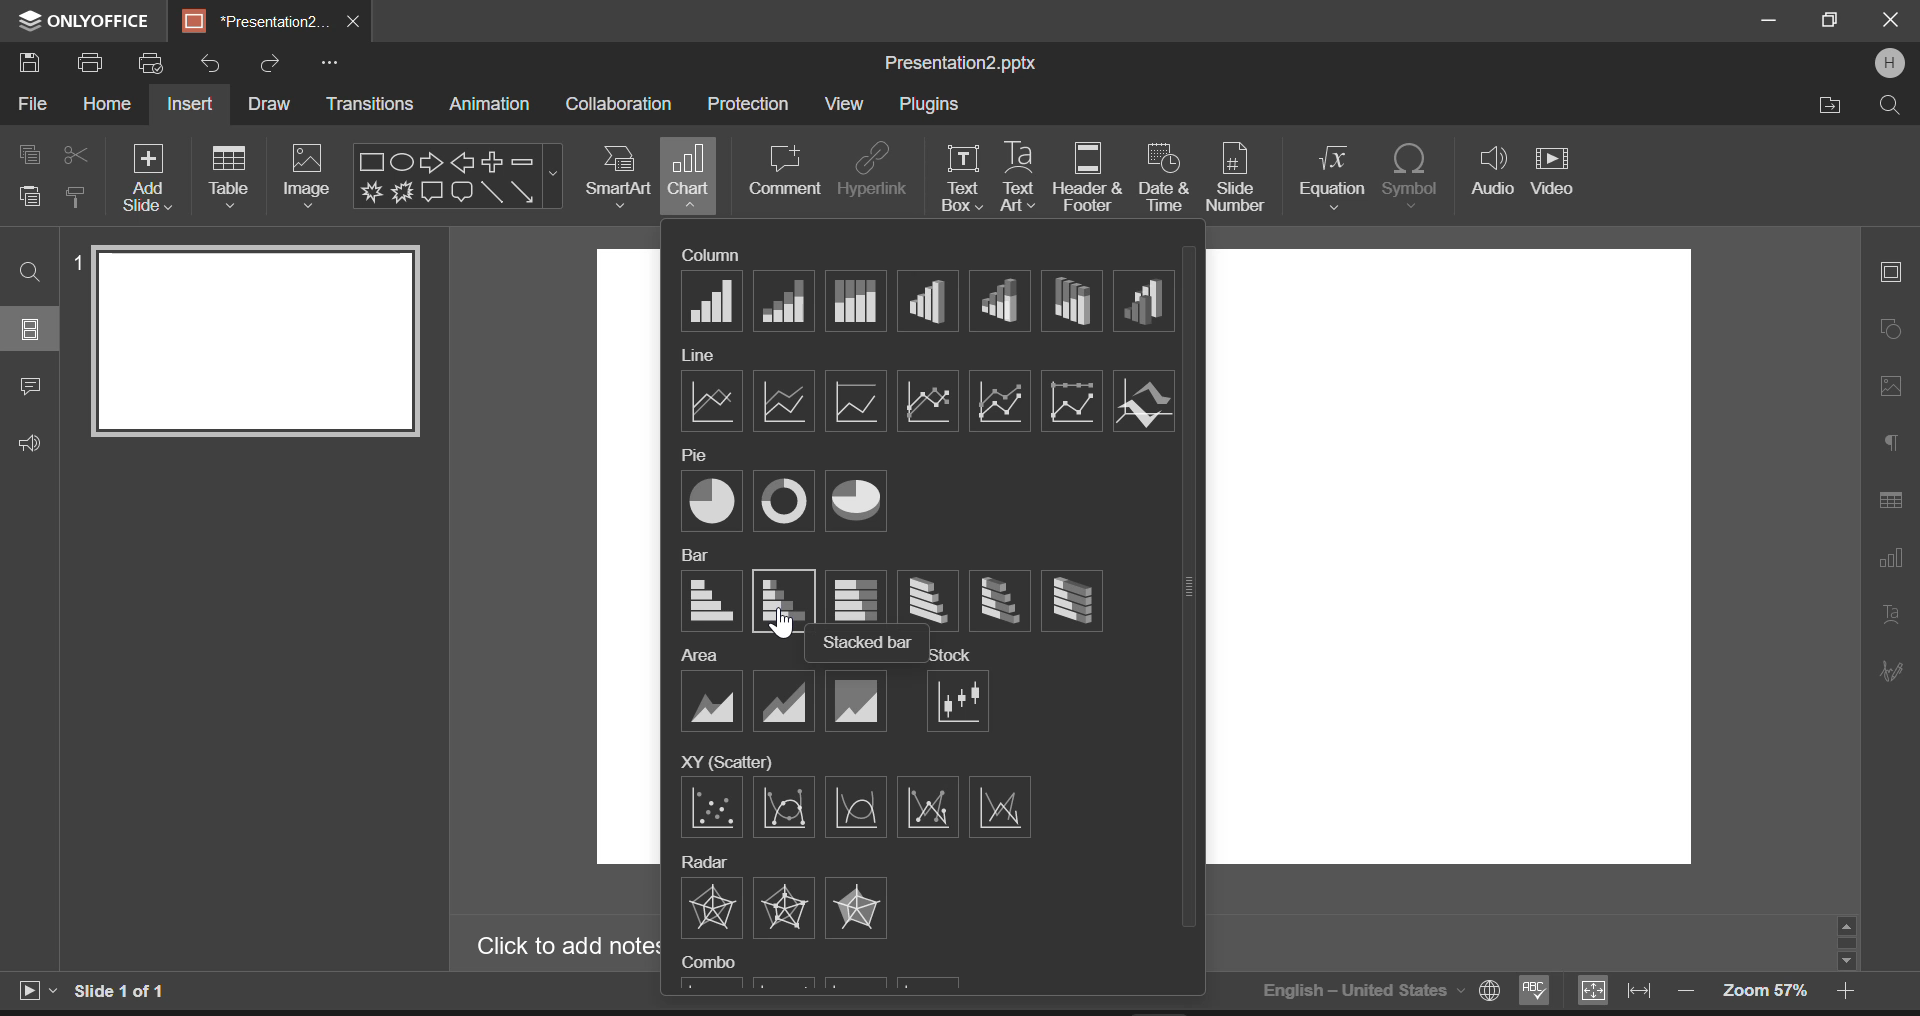  I want to click on Bar, so click(695, 554).